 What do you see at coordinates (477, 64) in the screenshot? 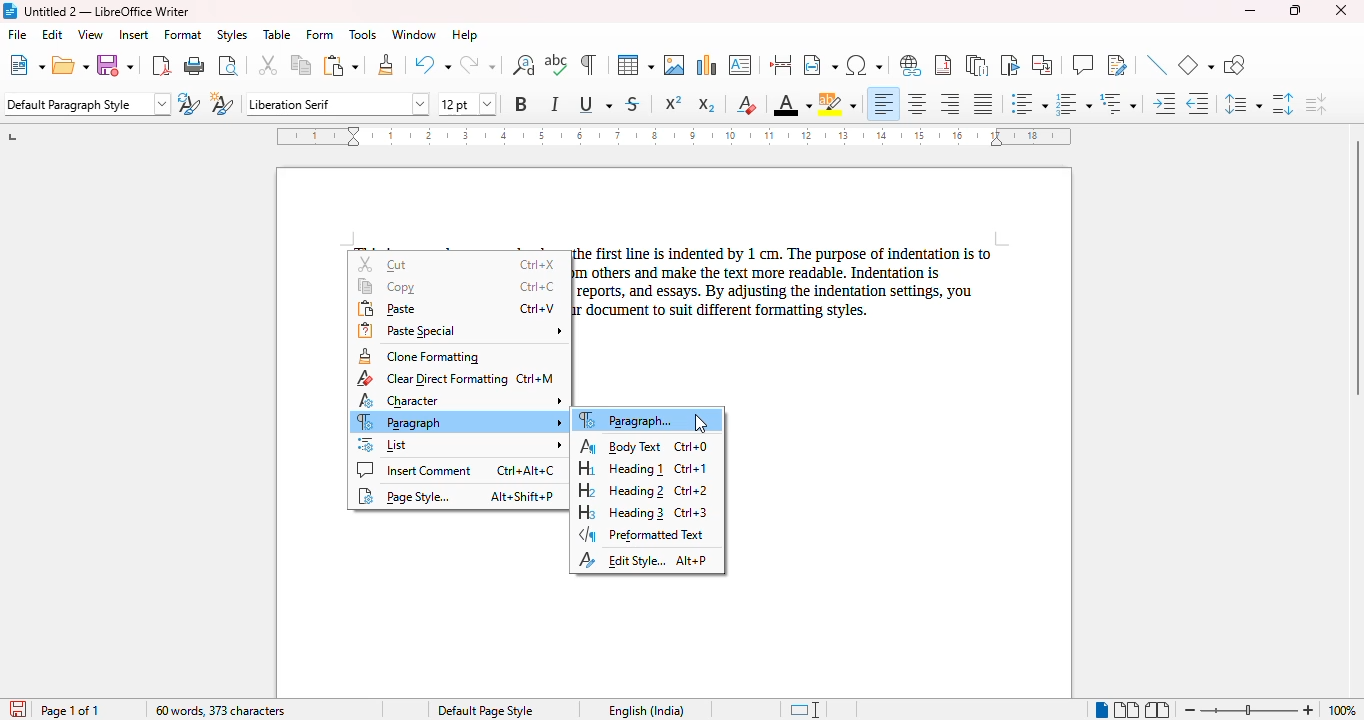
I see `redo` at bounding box center [477, 64].